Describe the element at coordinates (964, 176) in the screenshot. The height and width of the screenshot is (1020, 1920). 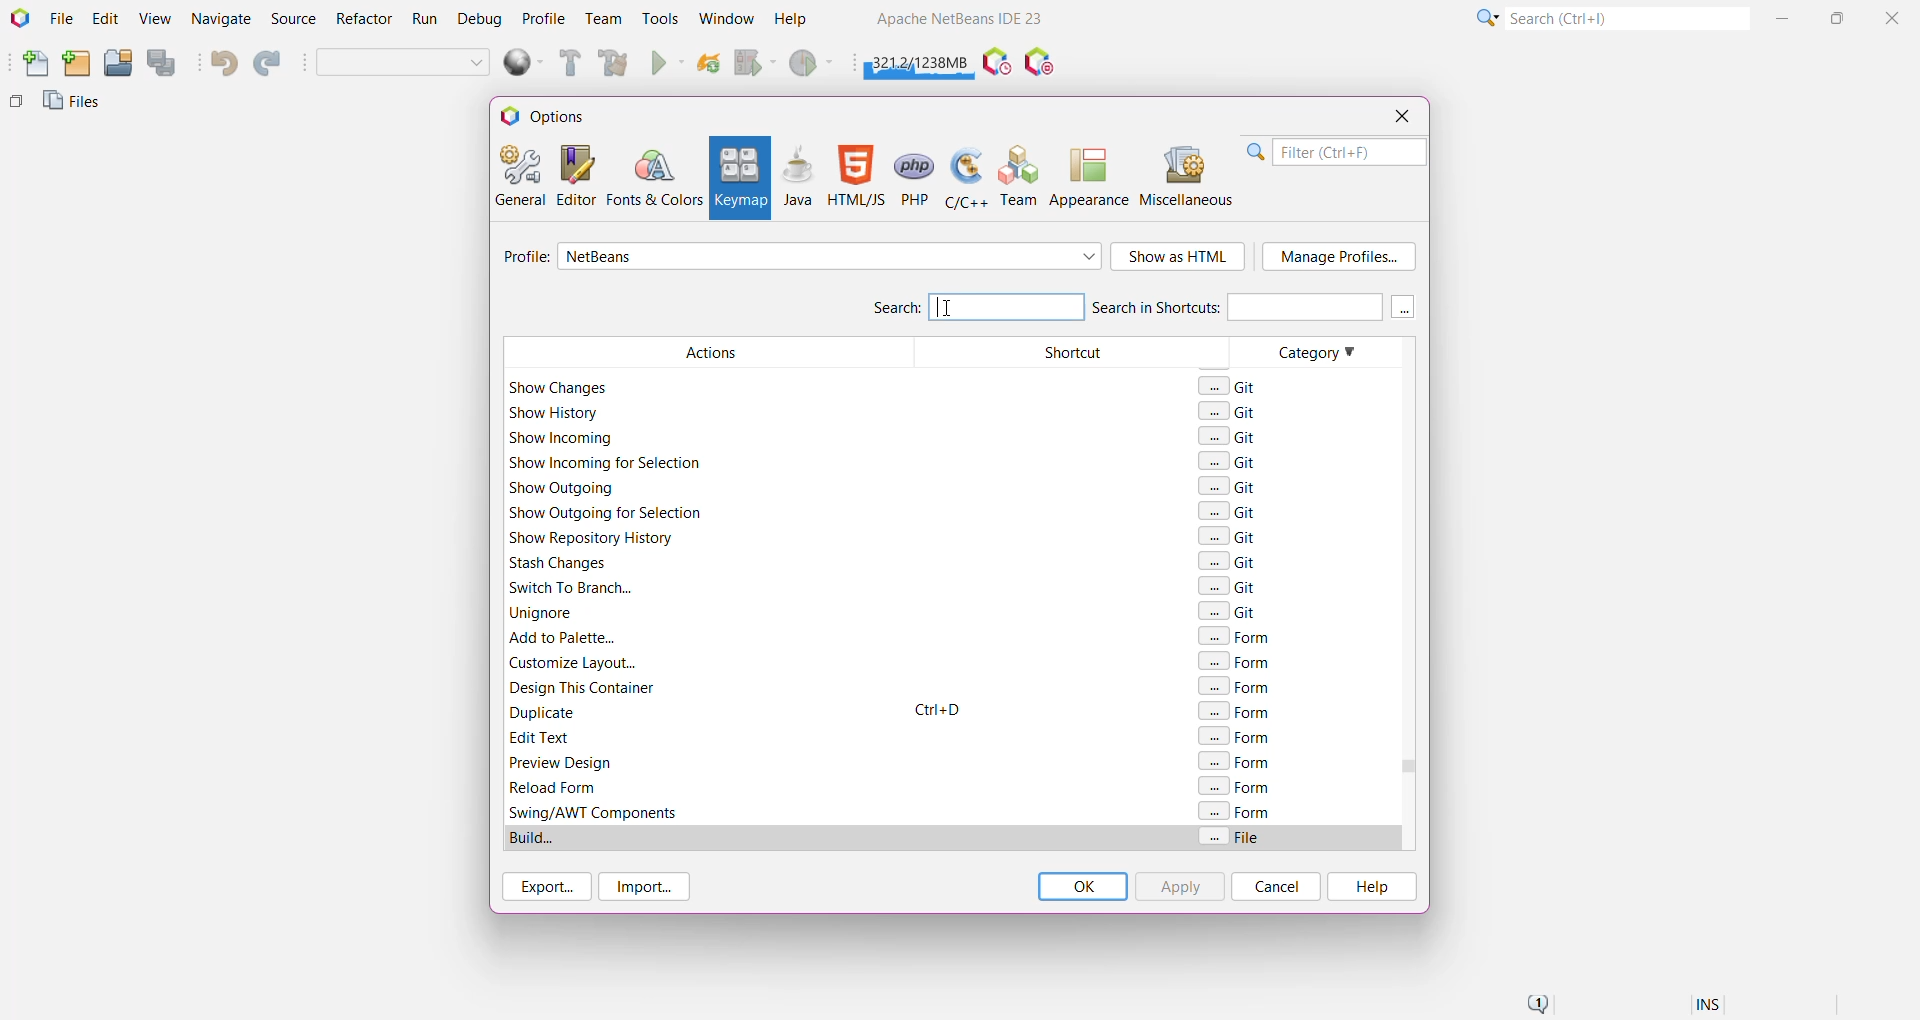
I see `C/C++` at that location.